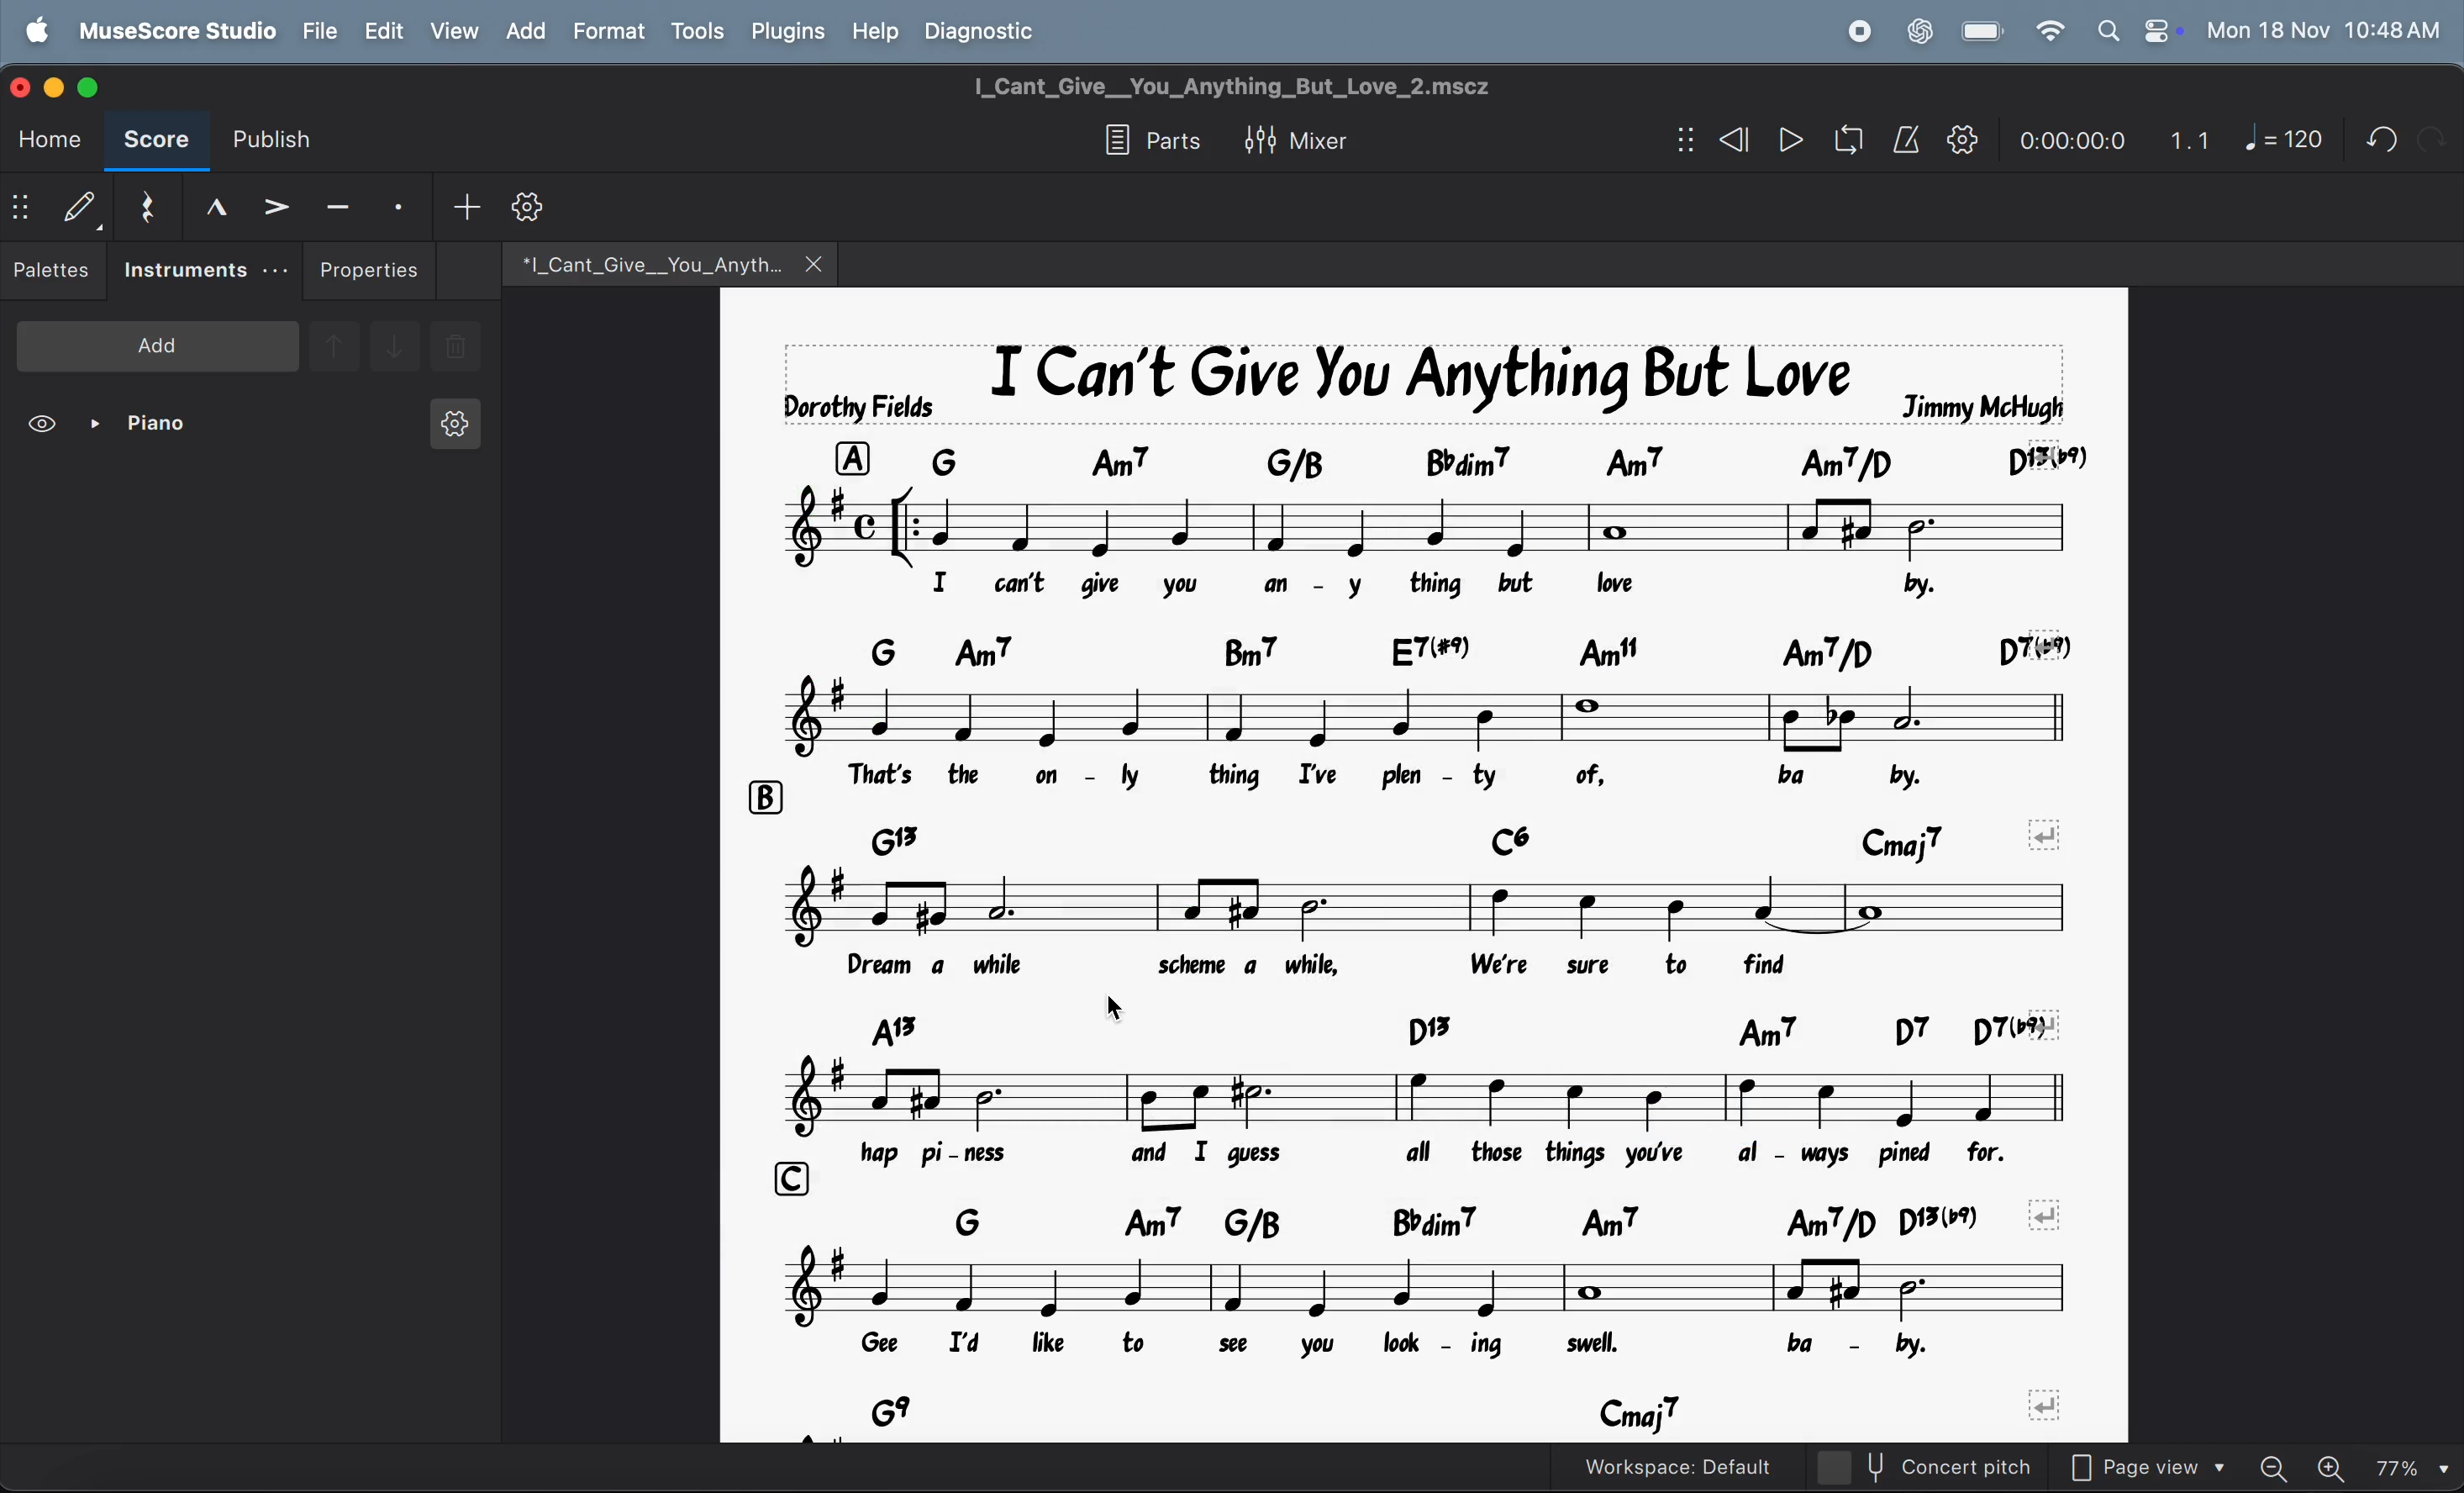 This screenshot has height=1493, width=2464. I want to click on add, so click(524, 30).